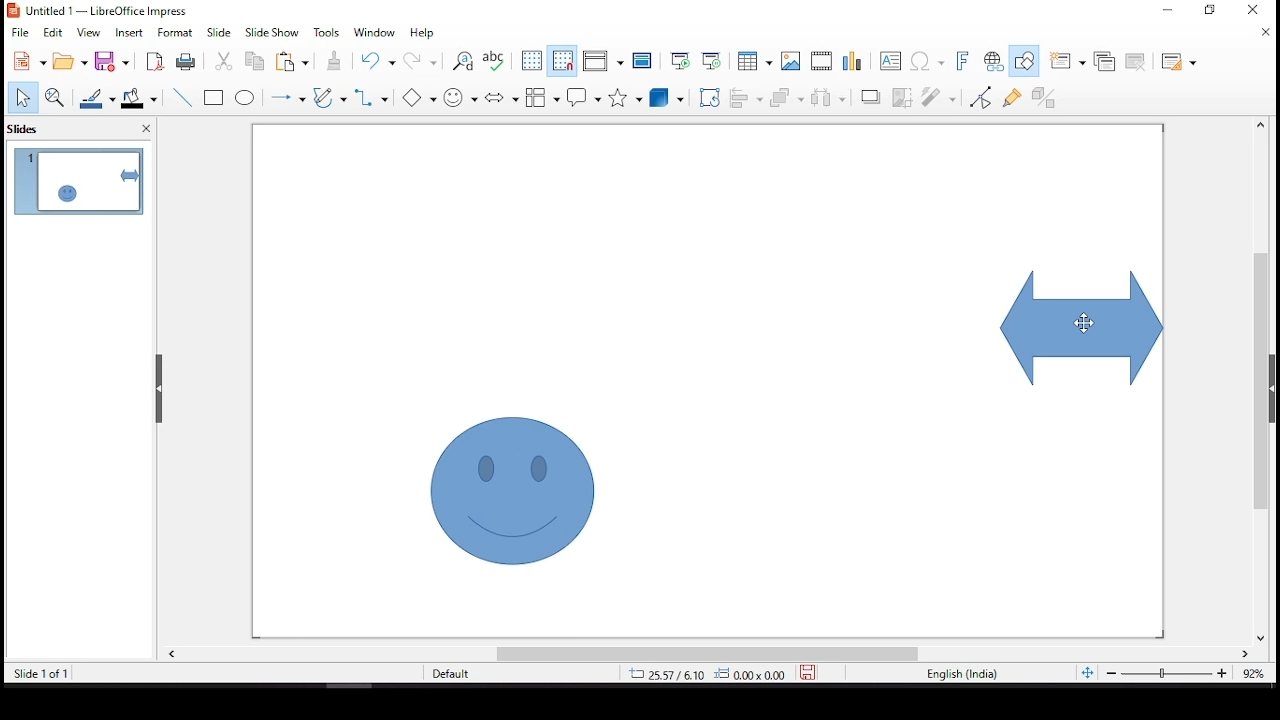 This screenshot has height=720, width=1280. What do you see at coordinates (929, 62) in the screenshot?
I see `insert special characters` at bounding box center [929, 62].